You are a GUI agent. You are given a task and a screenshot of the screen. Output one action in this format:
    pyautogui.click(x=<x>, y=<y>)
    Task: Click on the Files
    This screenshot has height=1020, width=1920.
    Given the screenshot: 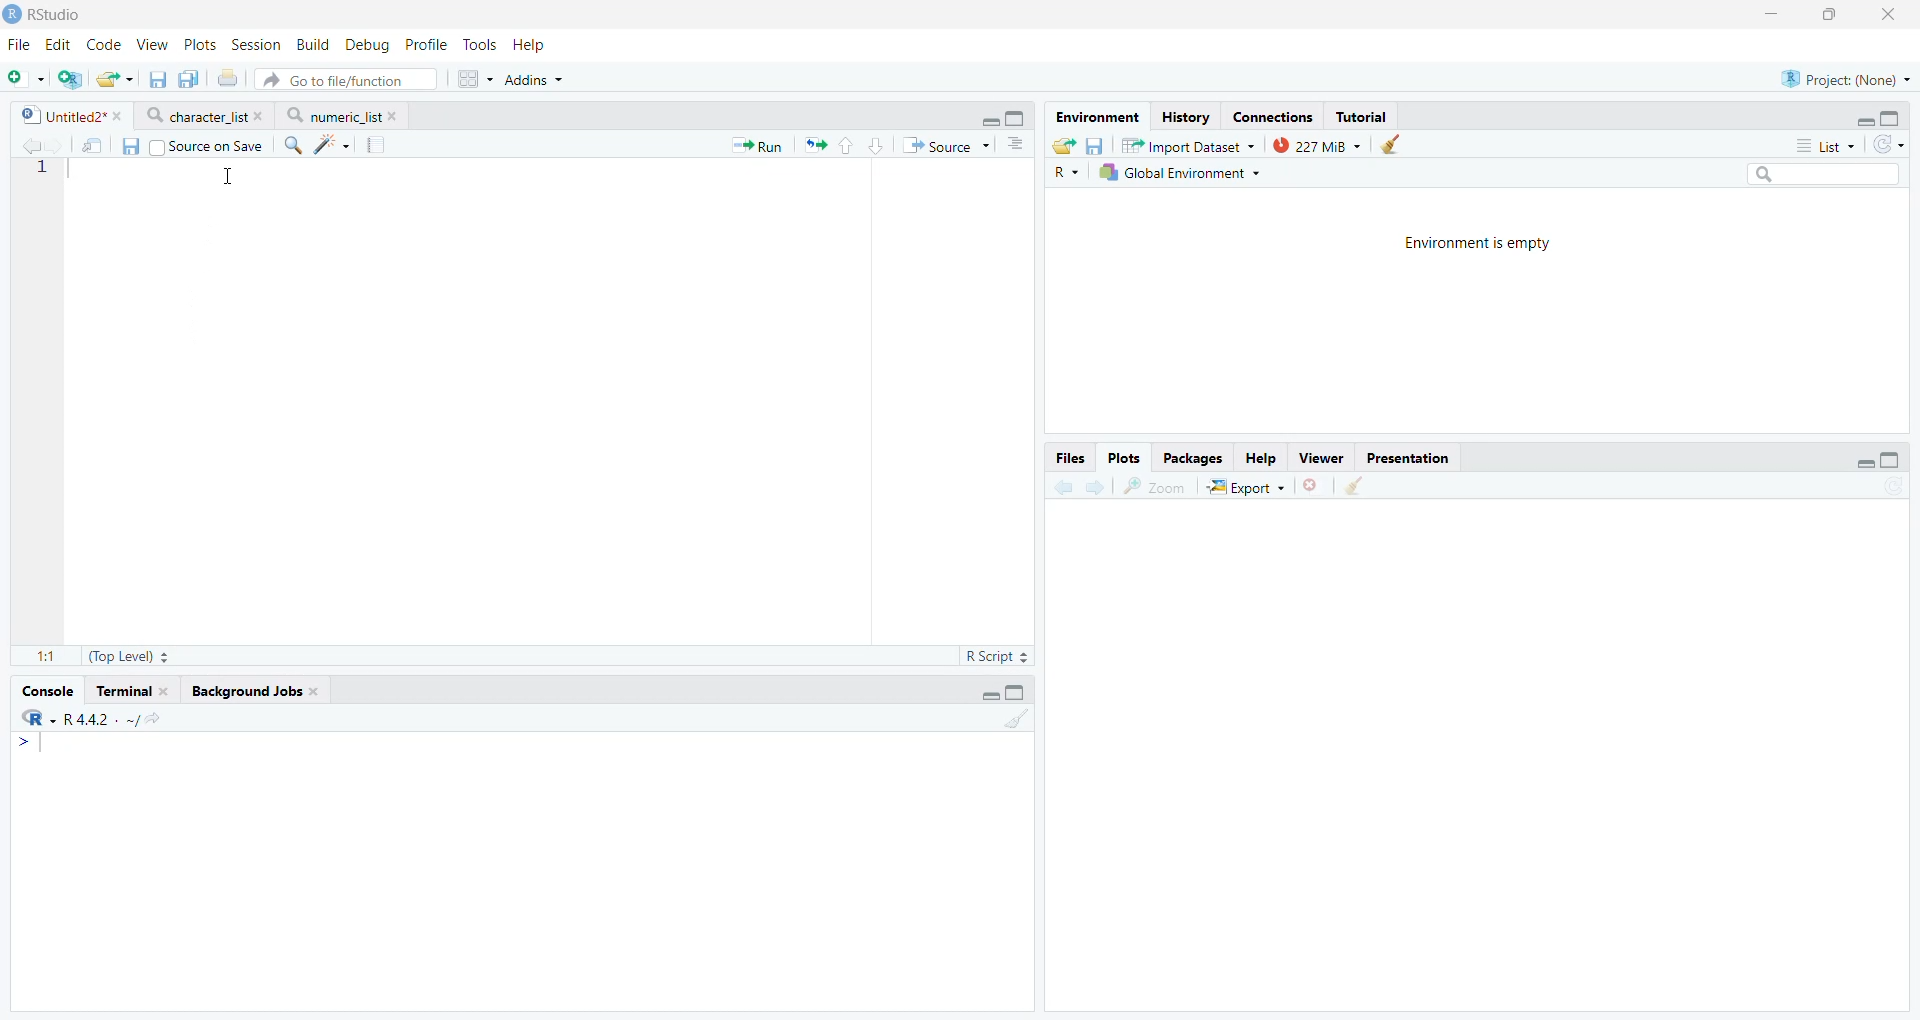 What is the action you would take?
    pyautogui.click(x=1069, y=457)
    